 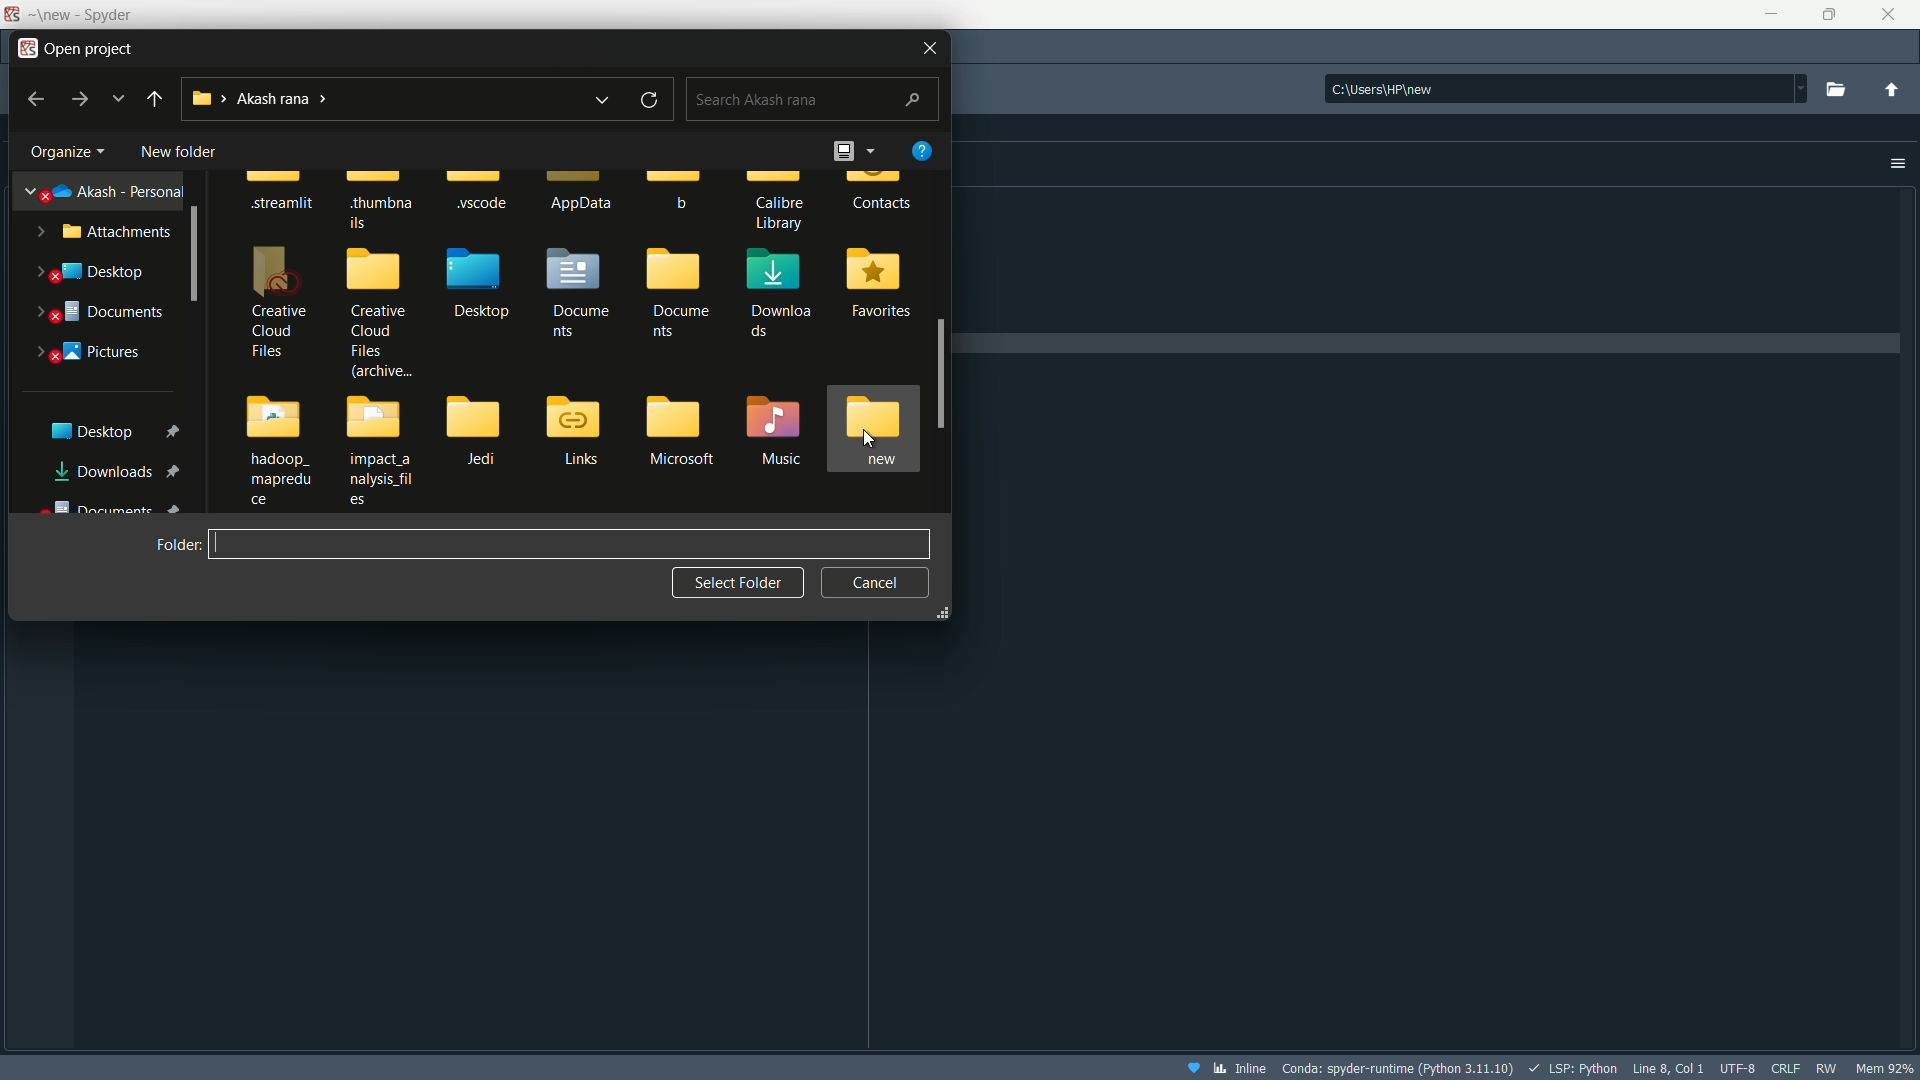 What do you see at coordinates (1887, 1068) in the screenshot?
I see `memory usage` at bounding box center [1887, 1068].